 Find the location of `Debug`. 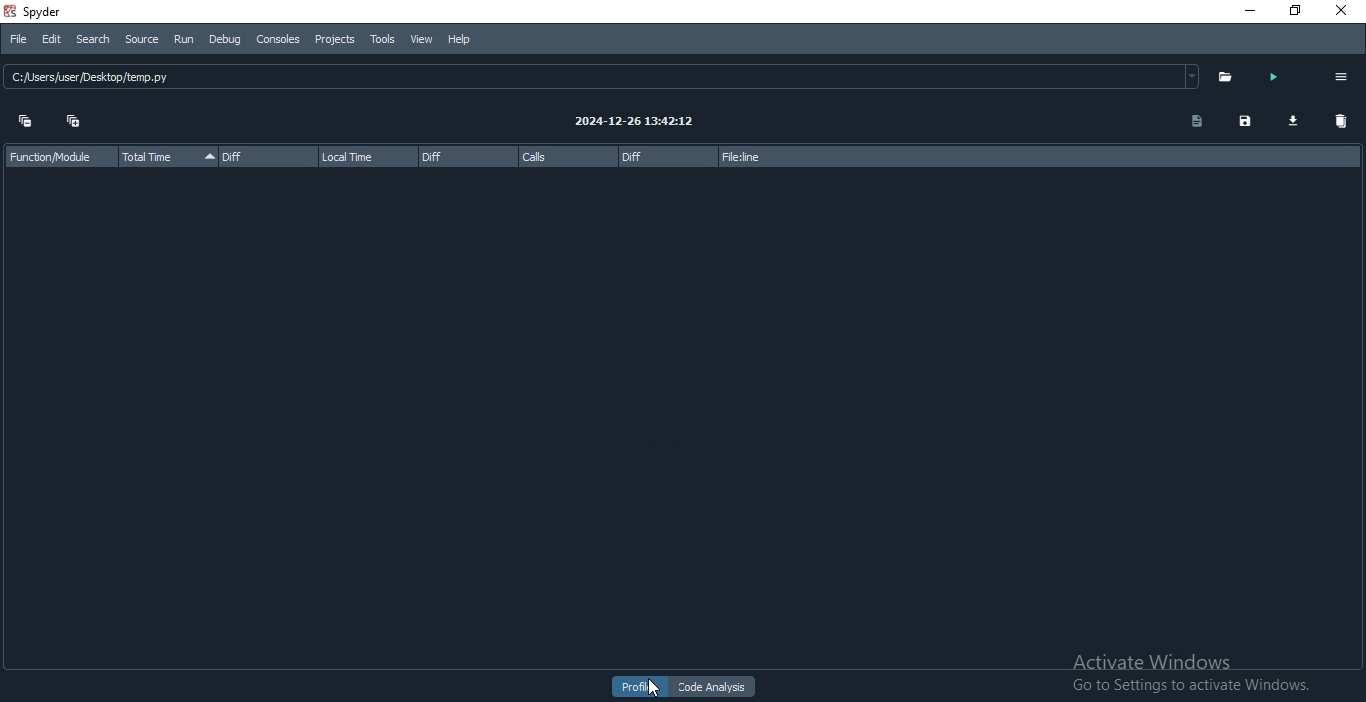

Debug is located at coordinates (226, 41).